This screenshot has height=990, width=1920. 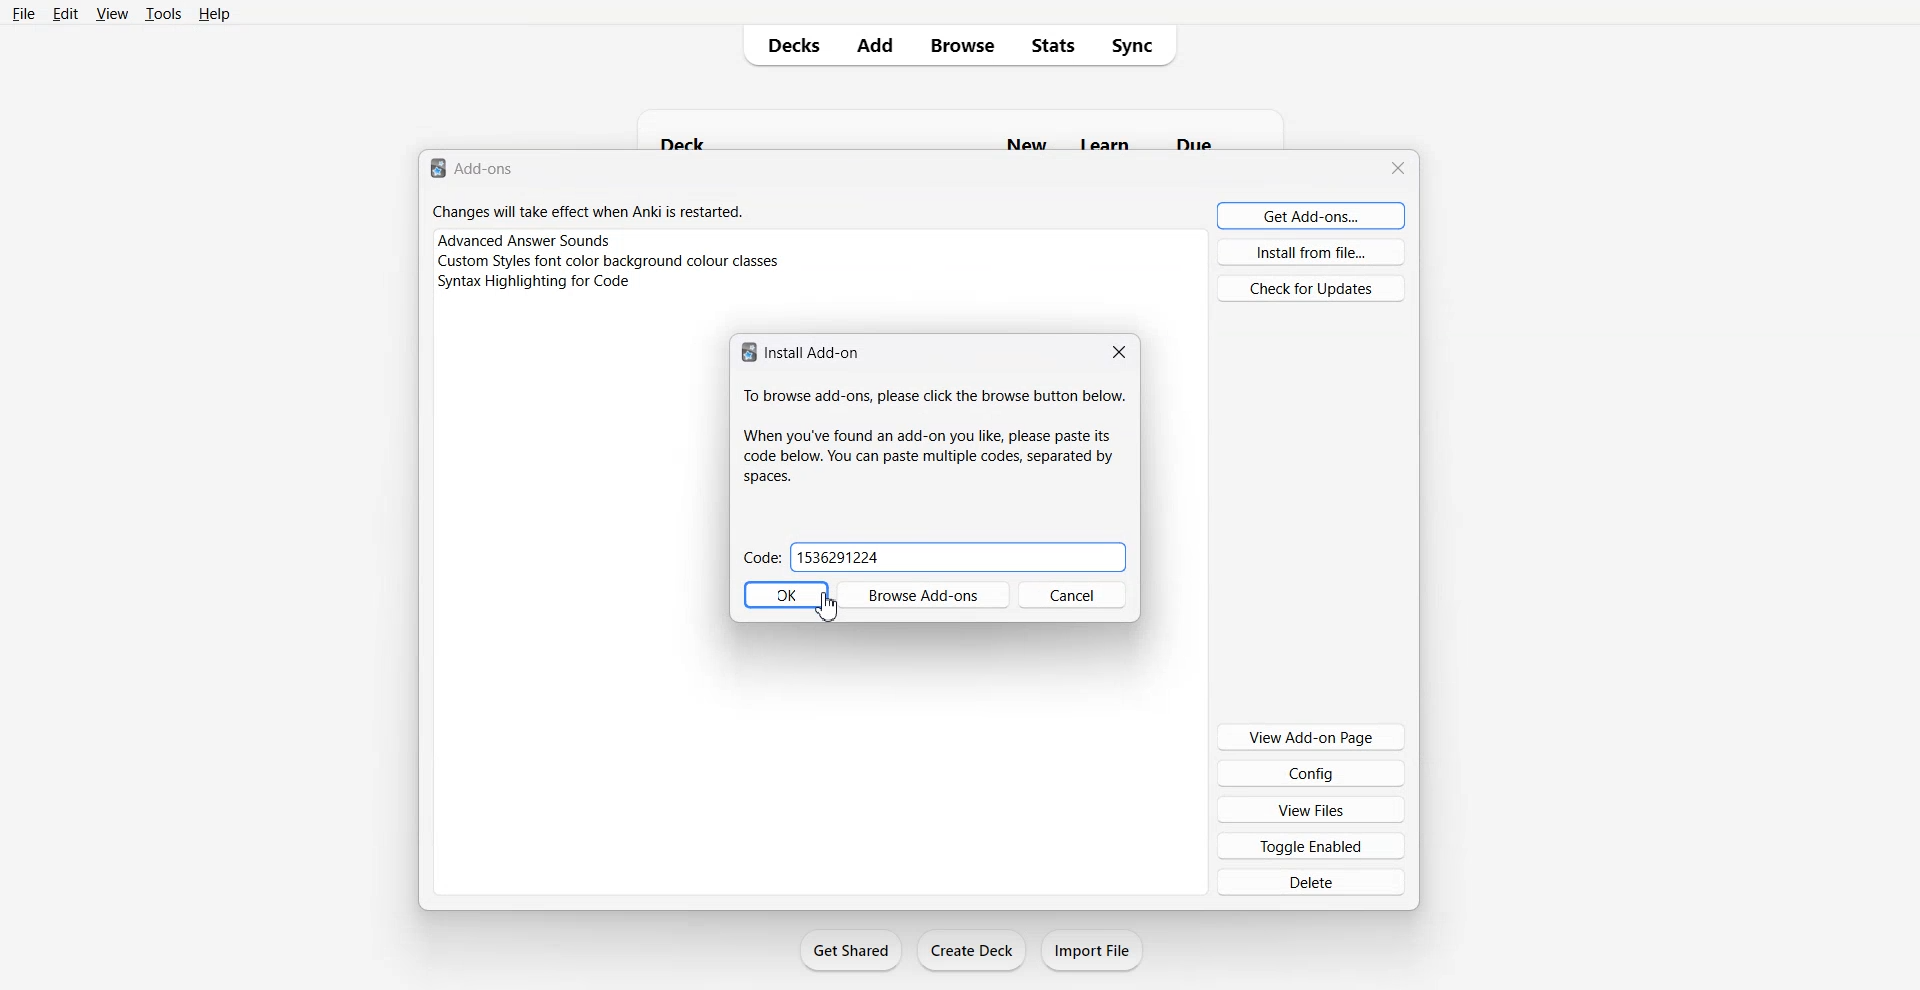 I want to click on deck, so click(x=689, y=140).